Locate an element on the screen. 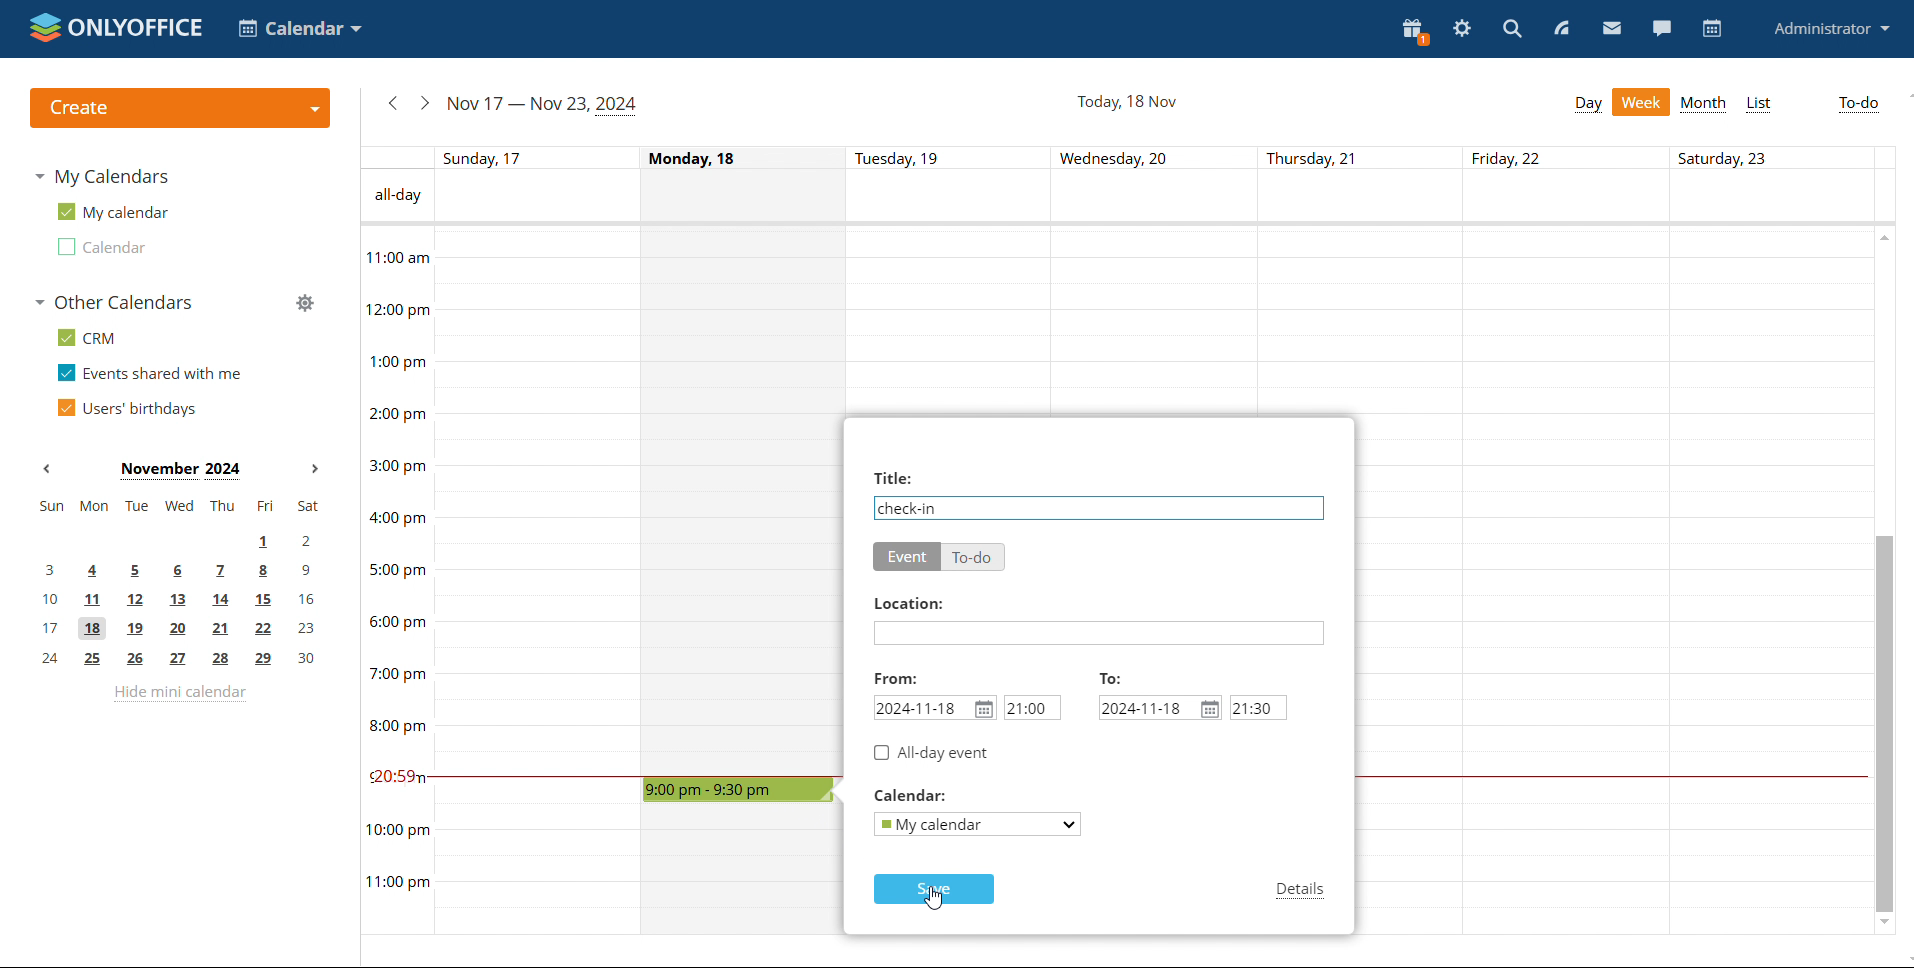 The width and height of the screenshot is (1914, 968). manage is located at coordinates (305, 301).